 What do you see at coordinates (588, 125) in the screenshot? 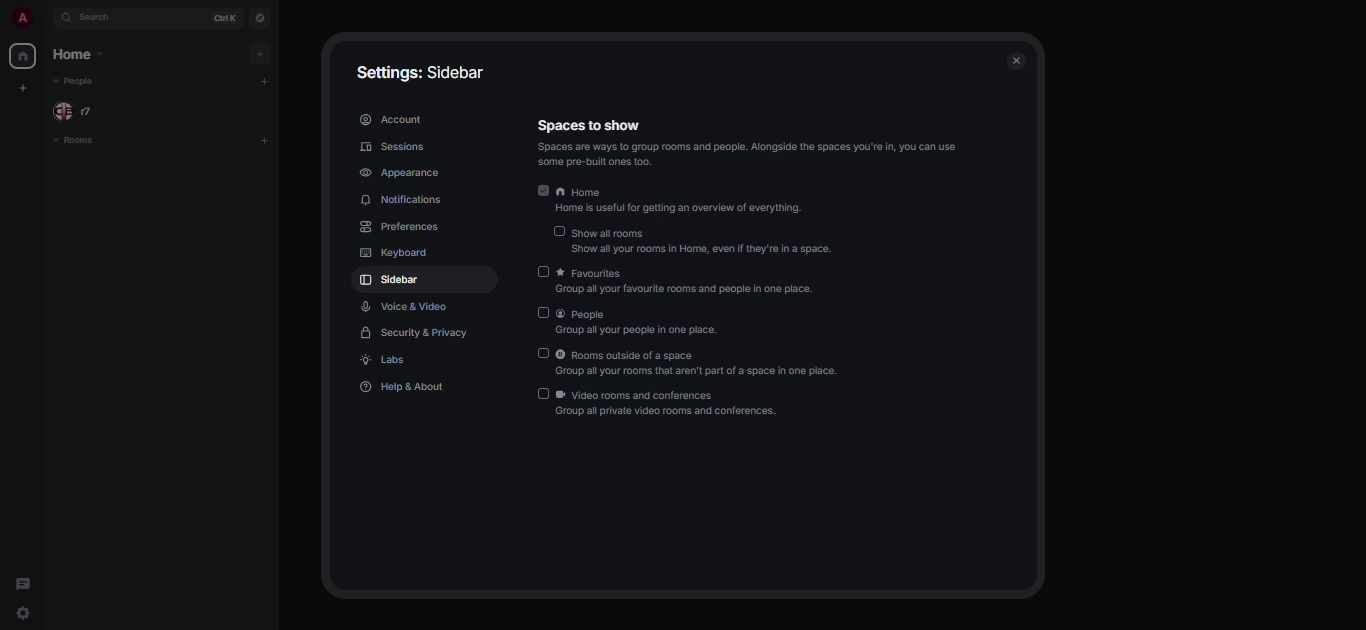
I see `spaces to show` at bounding box center [588, 125].